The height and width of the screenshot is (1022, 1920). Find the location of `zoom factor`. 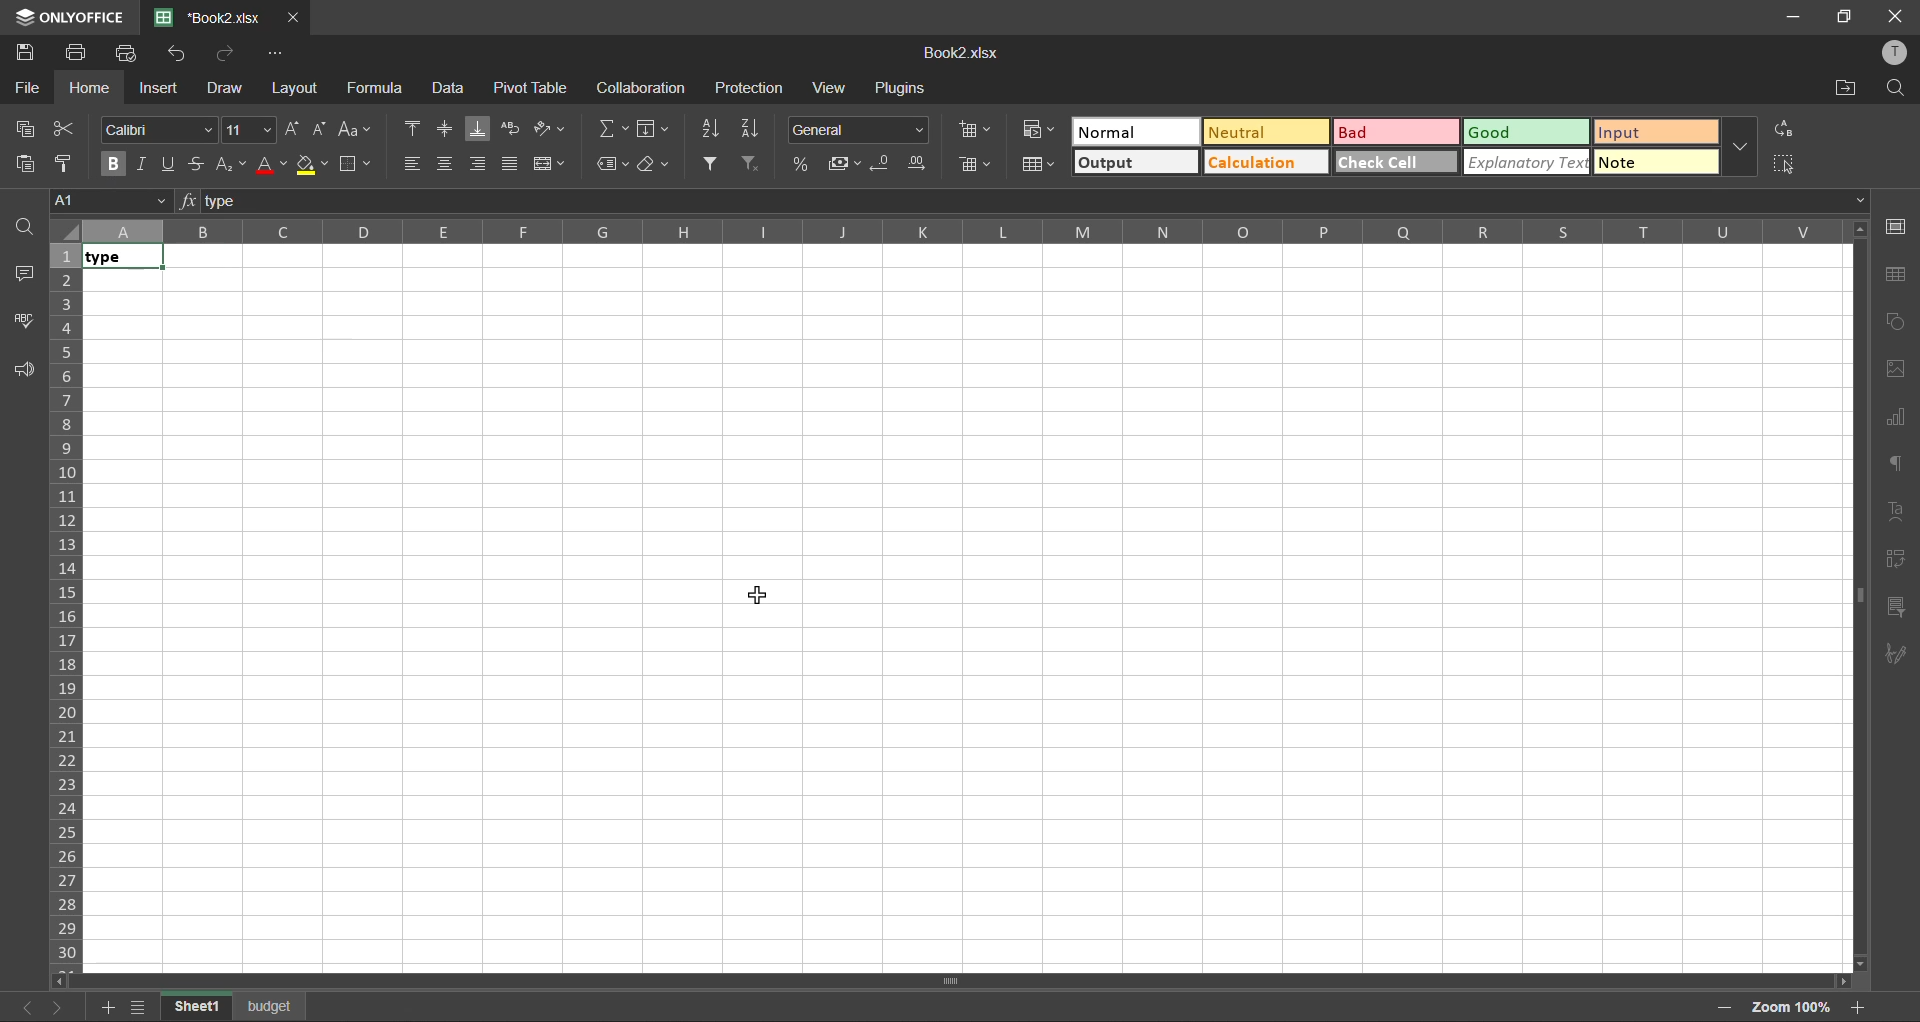

zoom factor is located at coordinates (1794, 1009).